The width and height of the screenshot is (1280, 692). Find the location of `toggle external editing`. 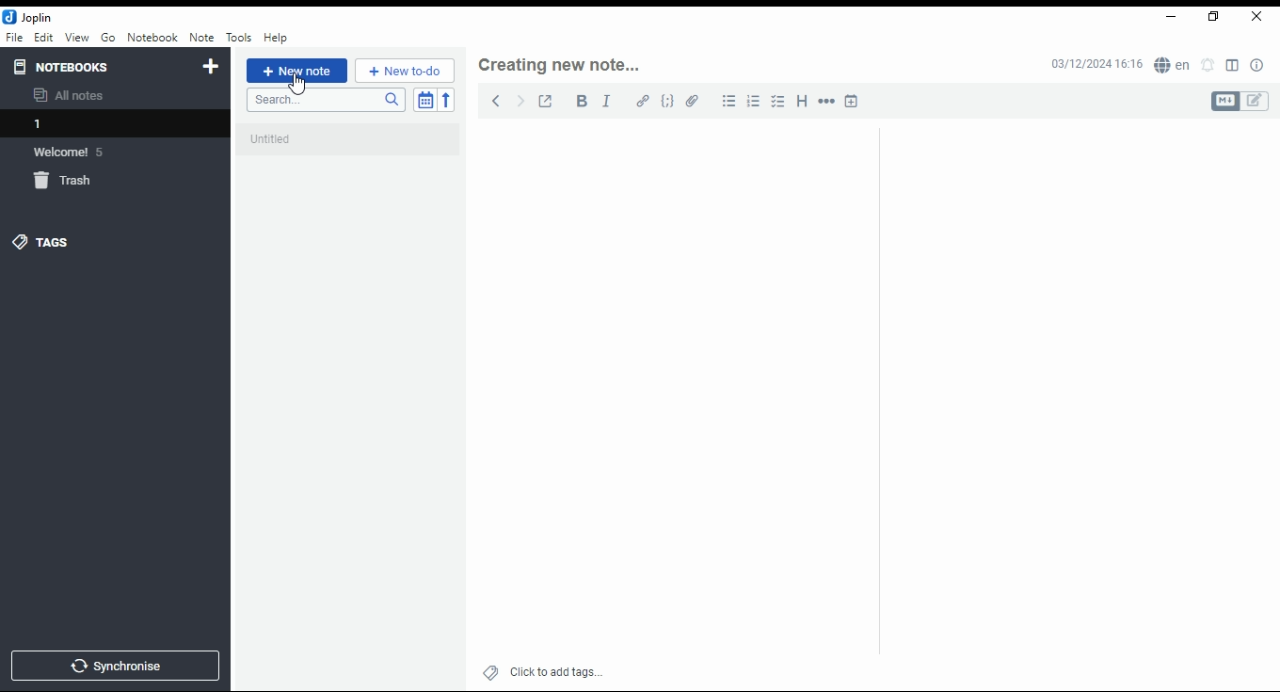

toggle external editing is located at coordinates (546, 100).